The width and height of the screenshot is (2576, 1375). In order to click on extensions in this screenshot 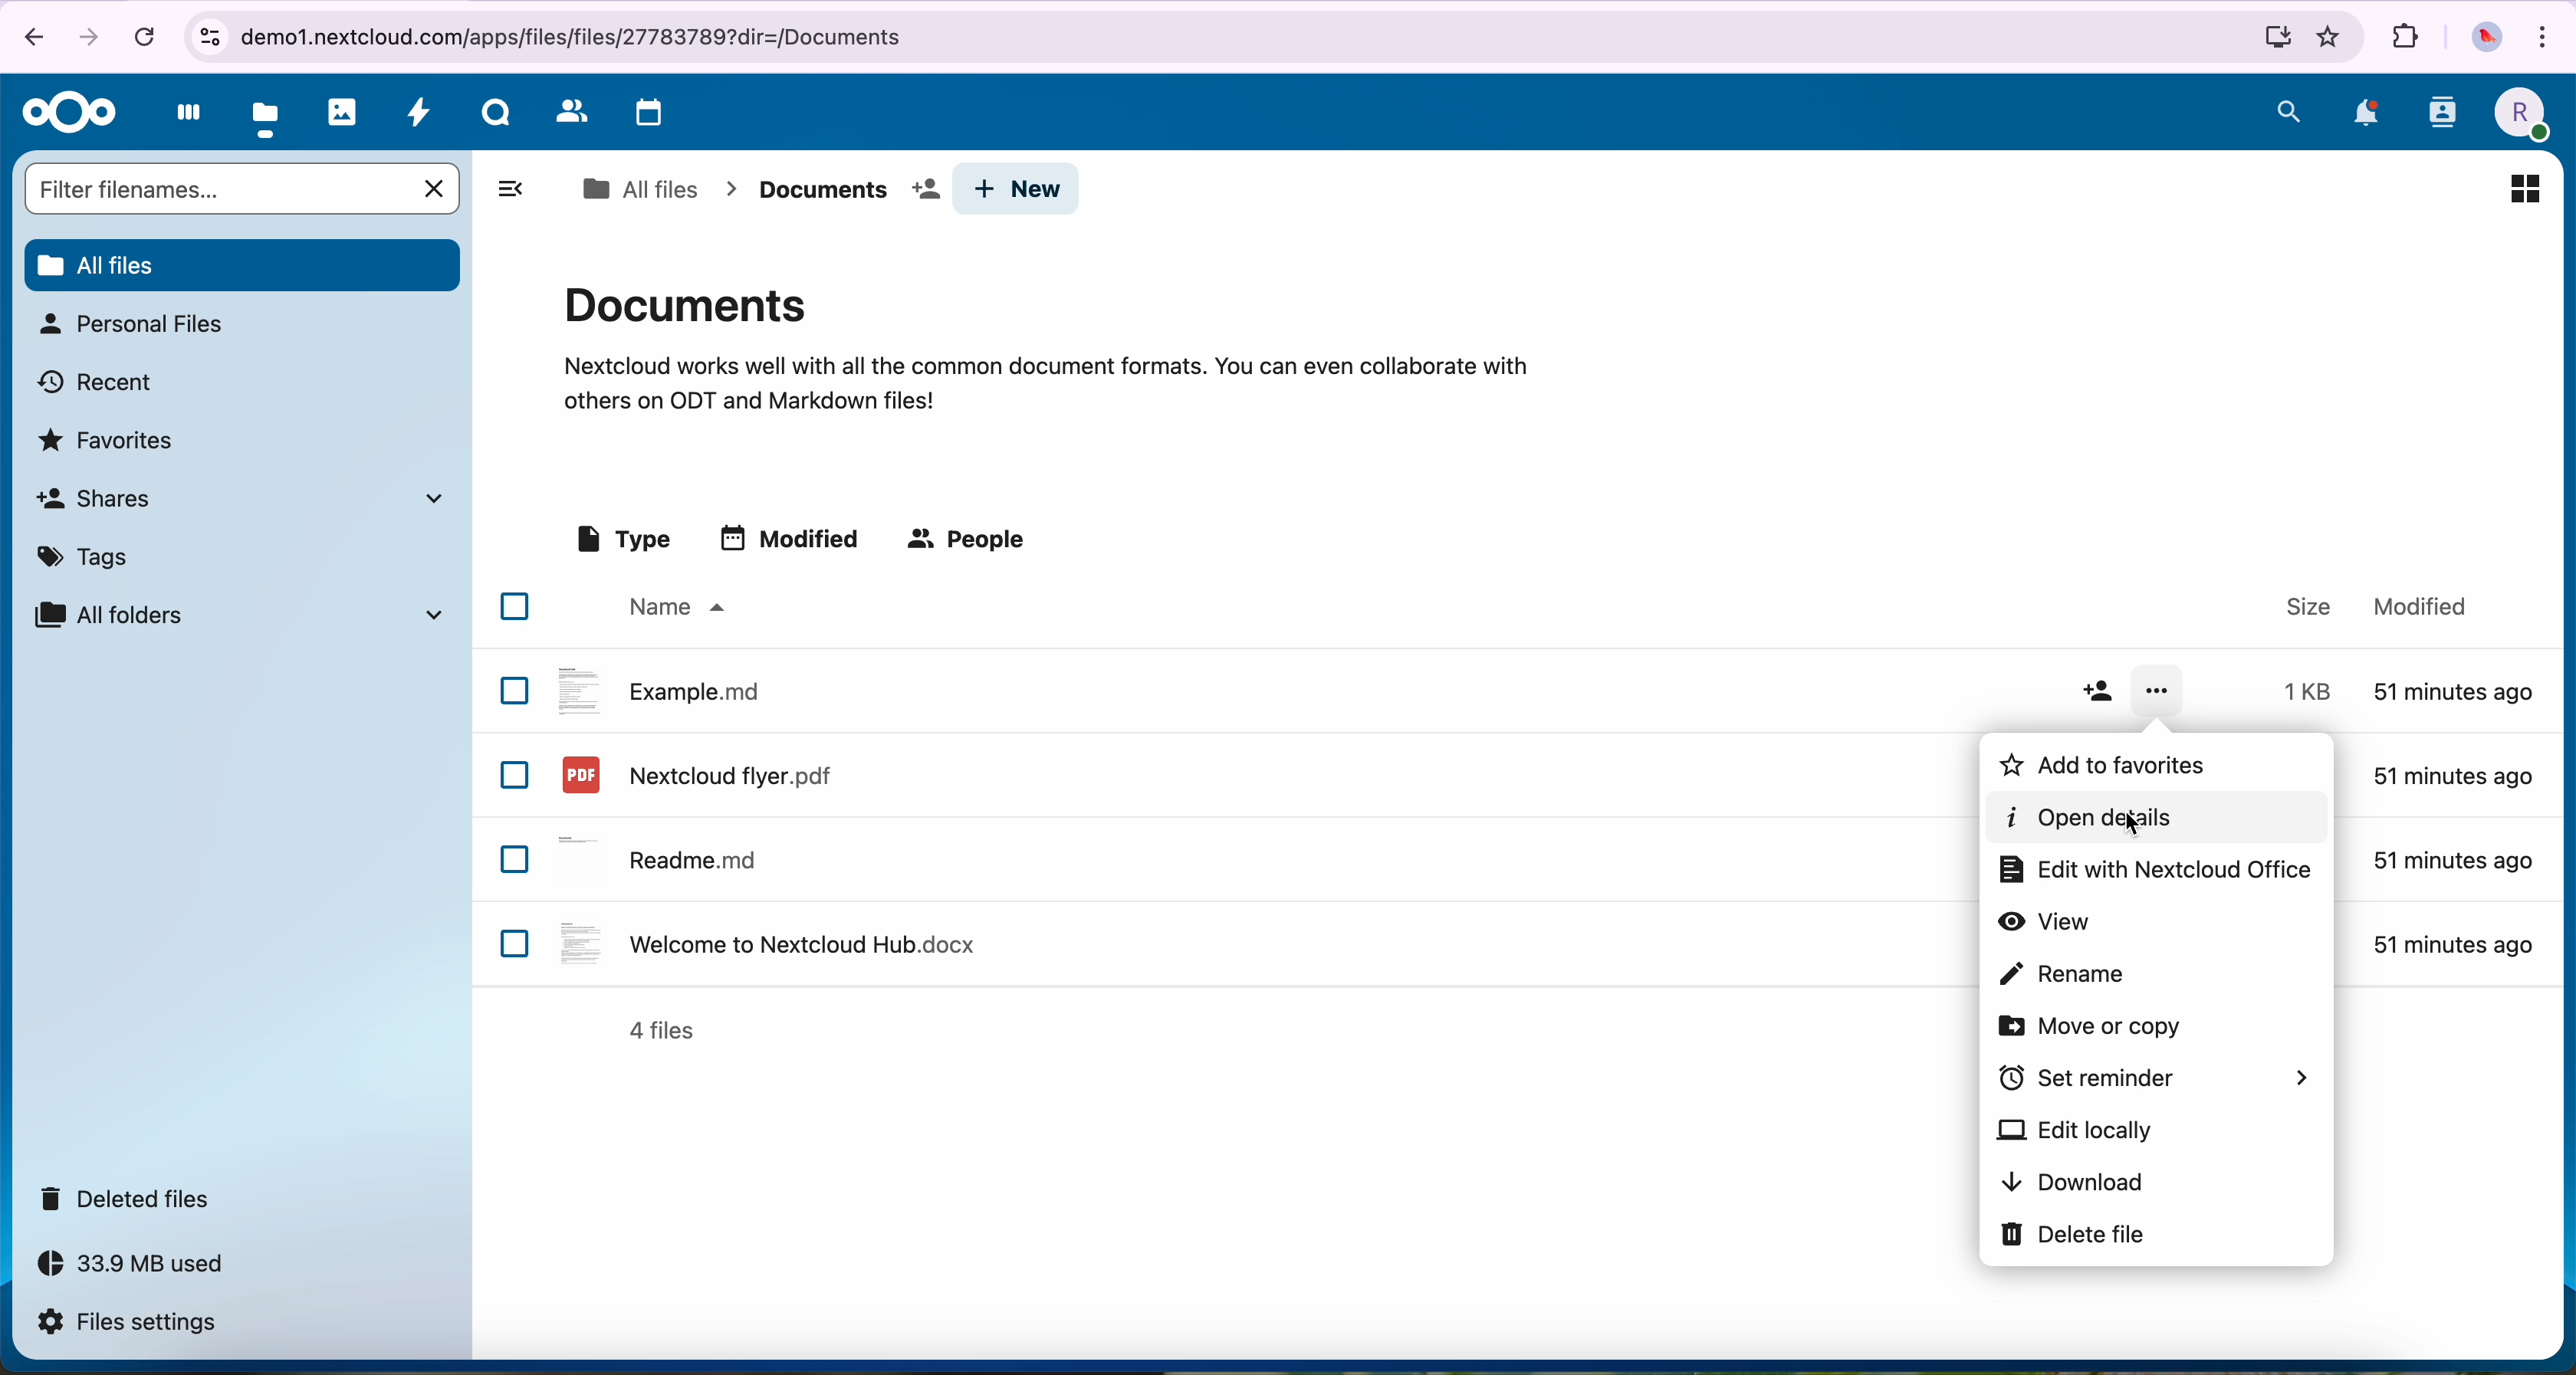, I will do `click(2405, 38)`.